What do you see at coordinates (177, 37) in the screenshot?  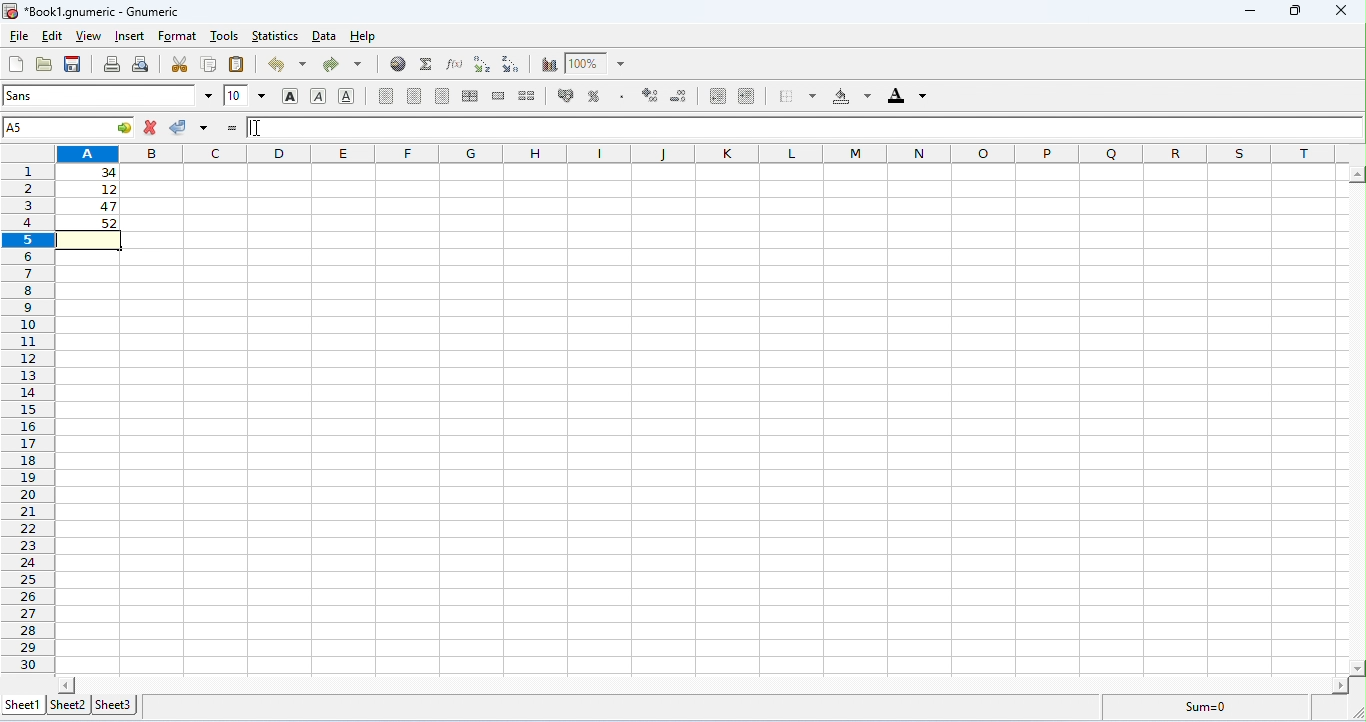 I see `format` at bounding box center [177, 37].